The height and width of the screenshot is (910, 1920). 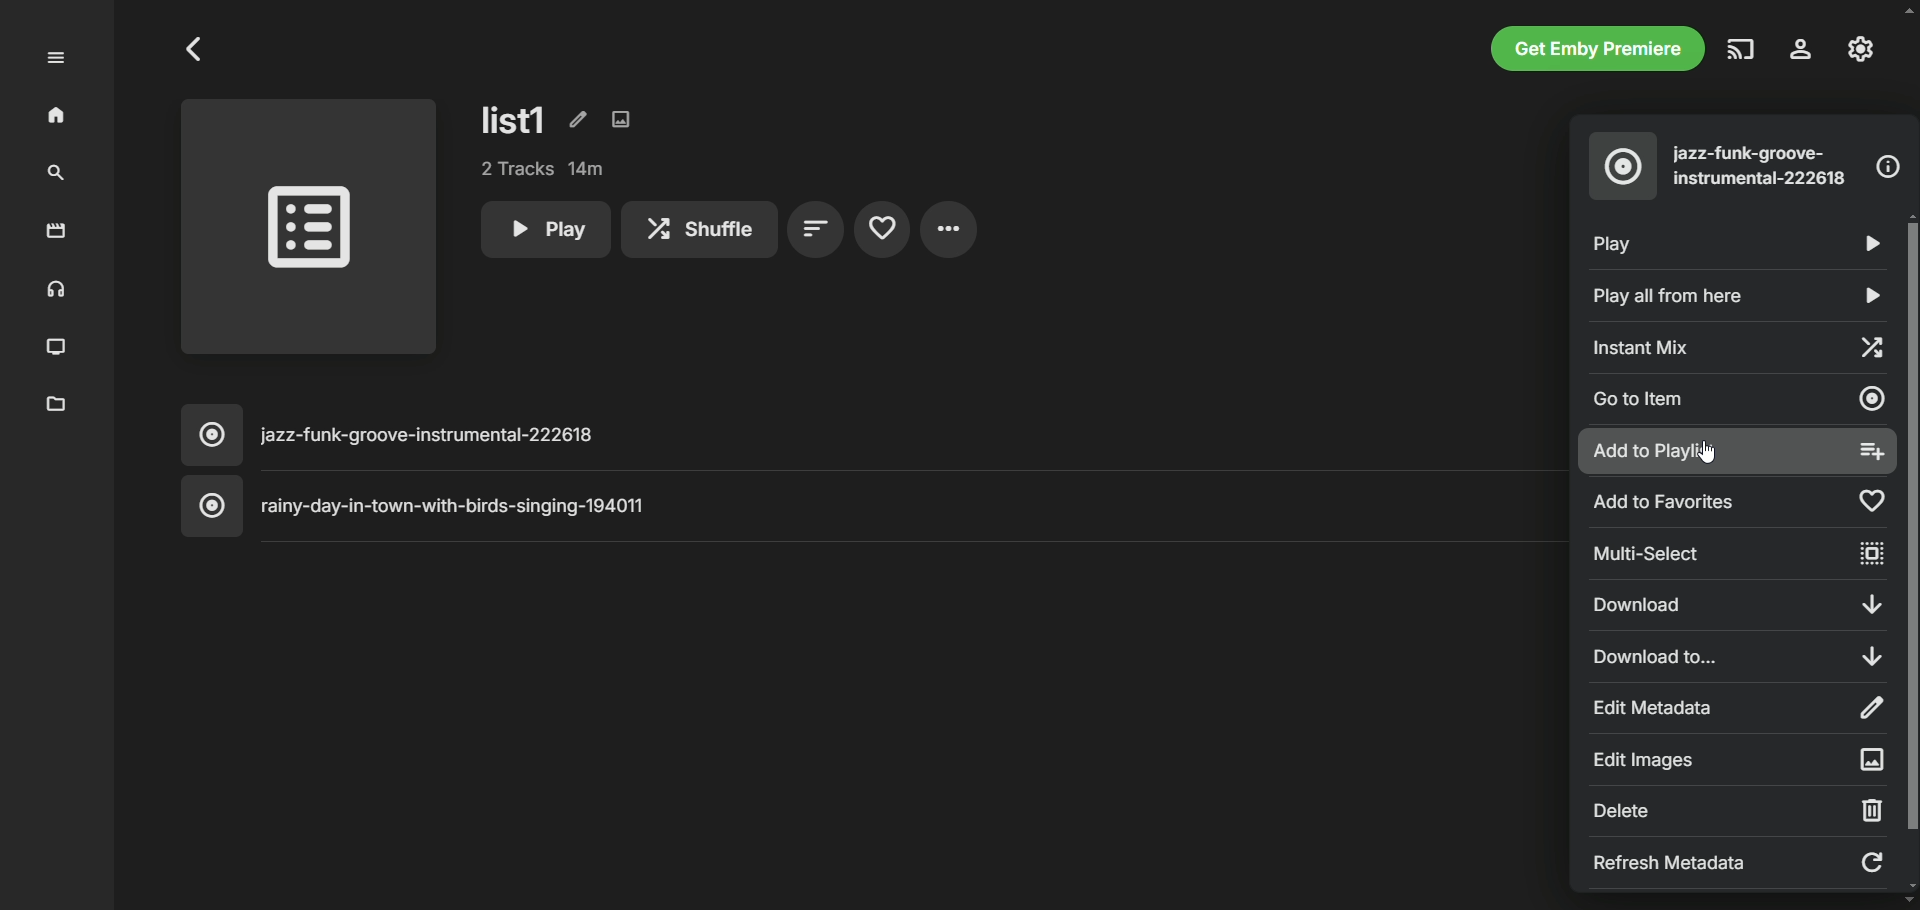 I want to click on edit images, so click(x=621, y=119).